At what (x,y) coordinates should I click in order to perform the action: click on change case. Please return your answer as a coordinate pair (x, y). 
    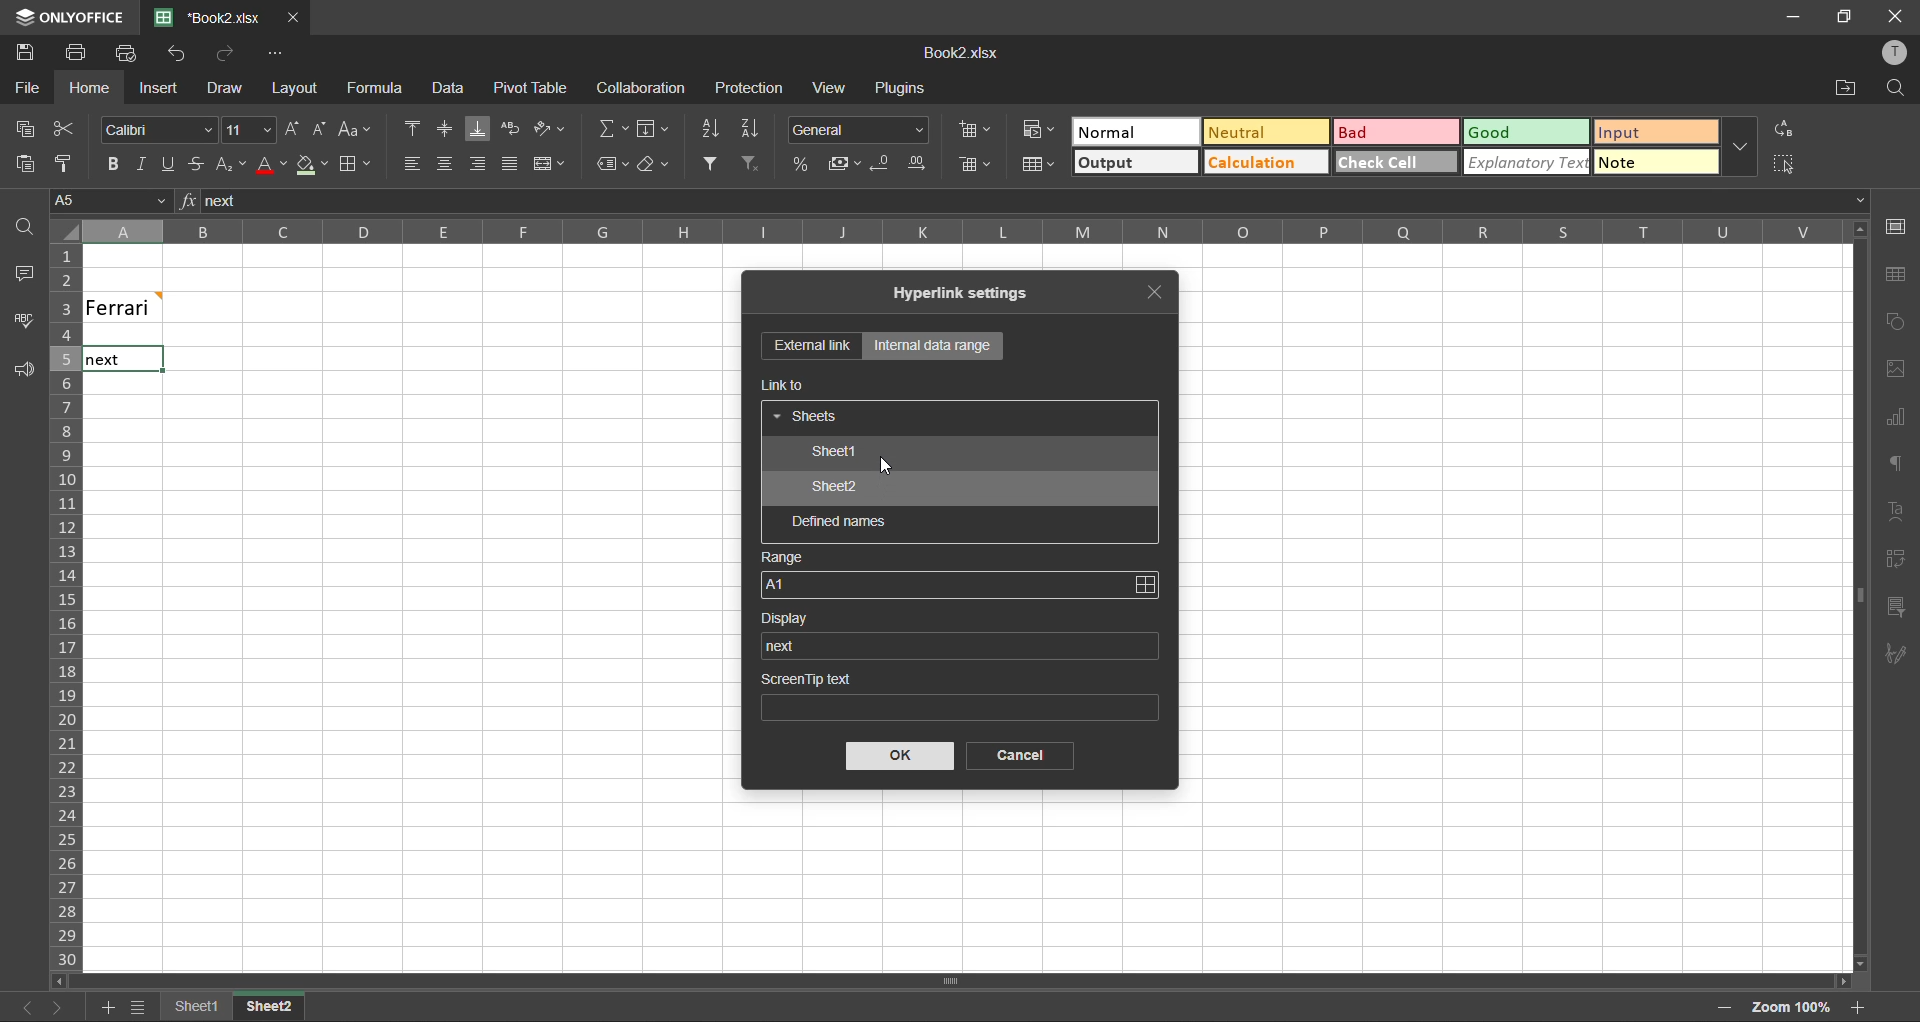
    Looking at the image, I should click on (356, 129).